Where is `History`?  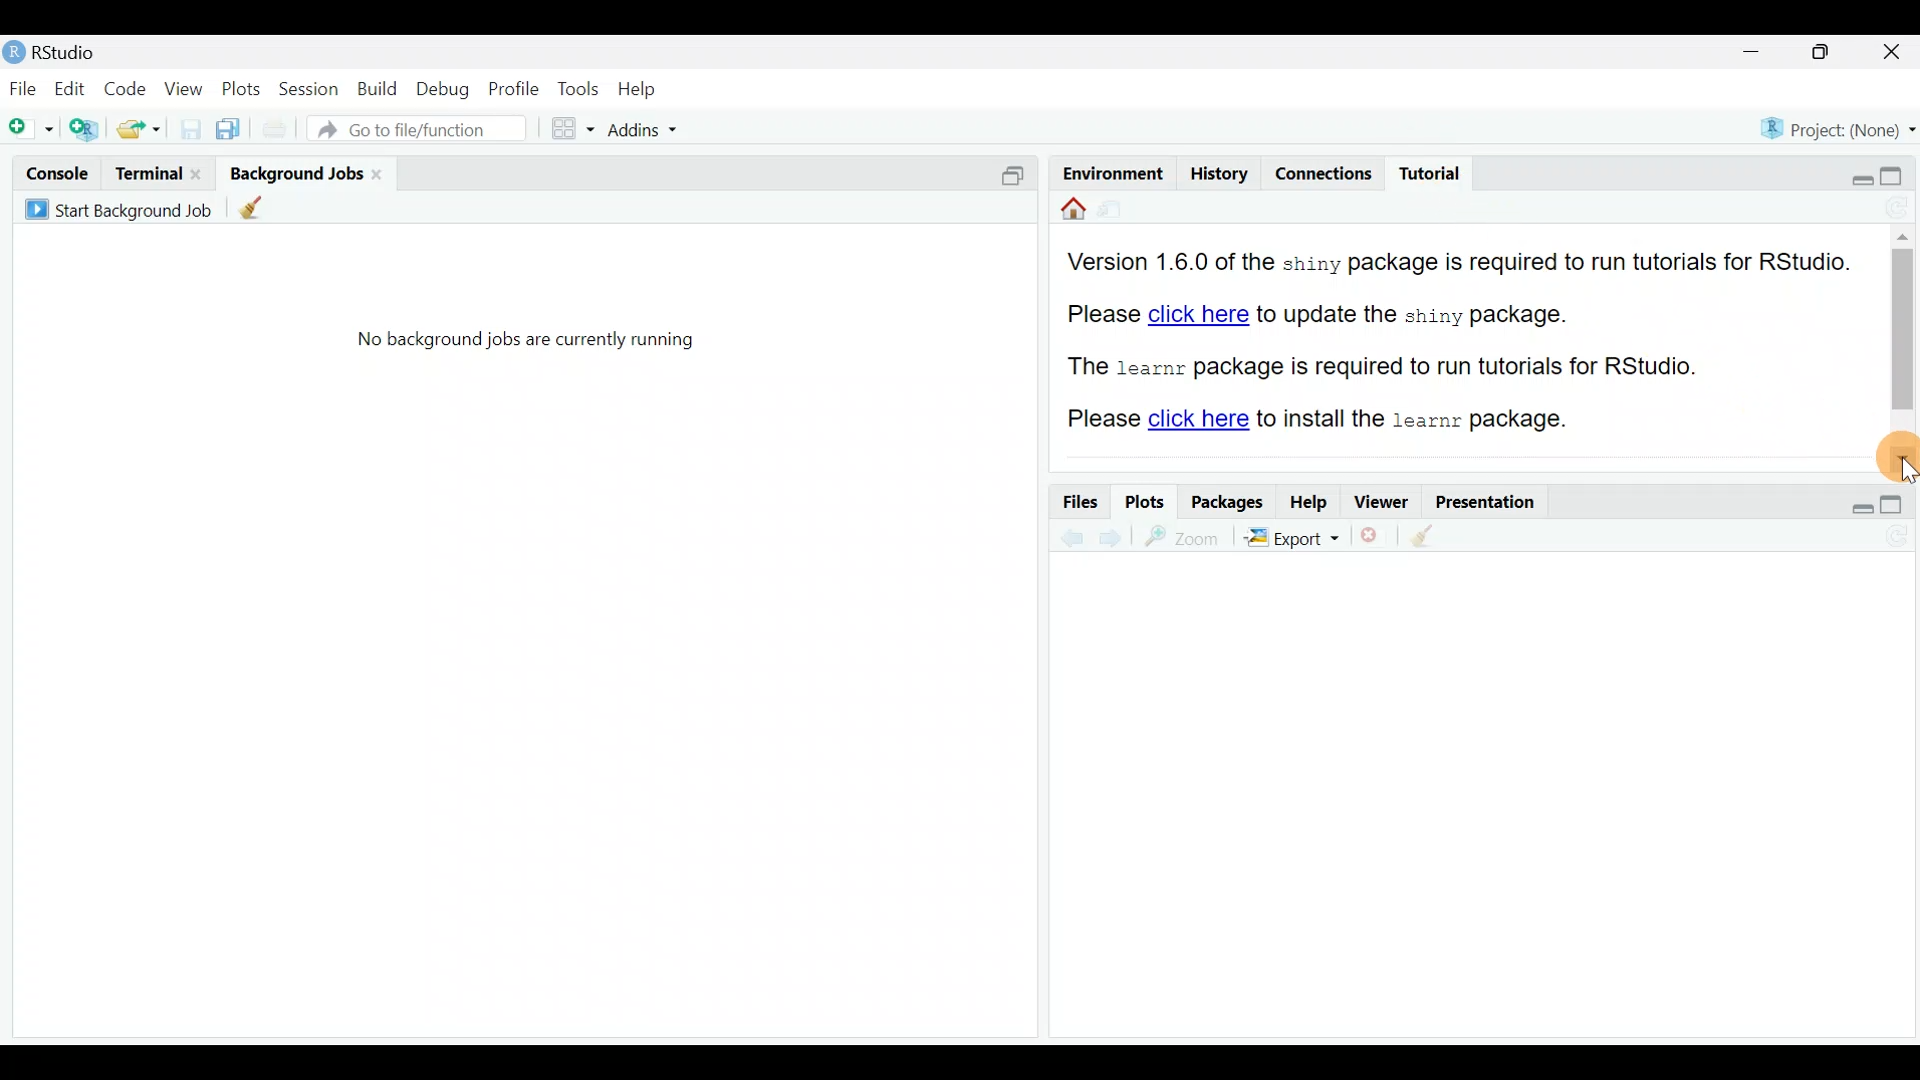 History is located at coordinates (1217, 172).